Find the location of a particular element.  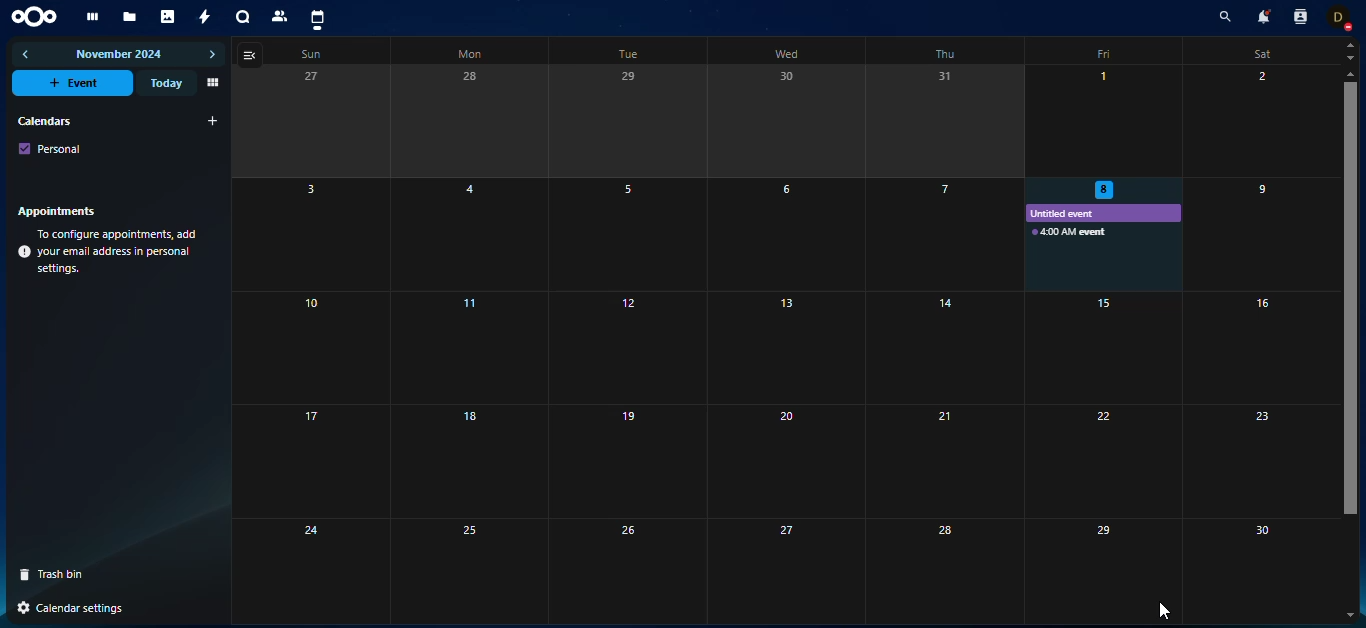

 is located at coordinates (1104, 462).